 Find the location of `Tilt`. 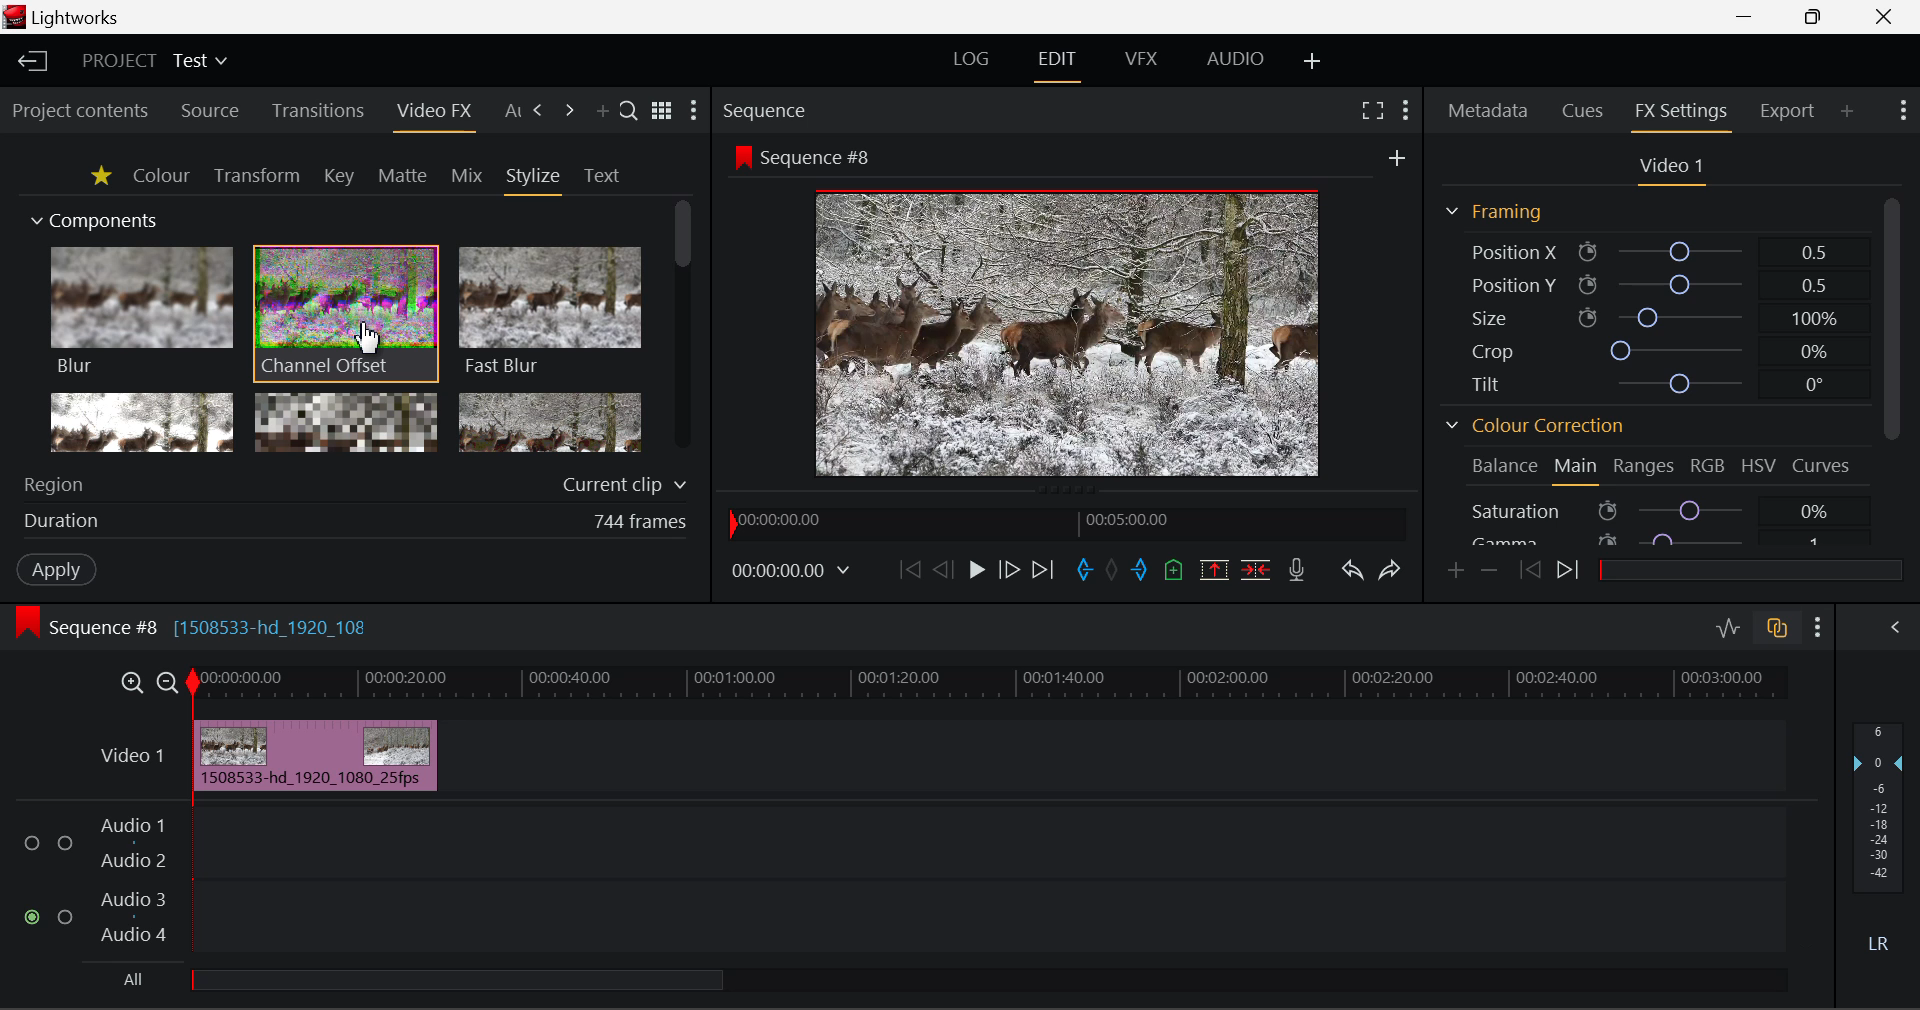

Tilt is located at coordinates (1658, 383).